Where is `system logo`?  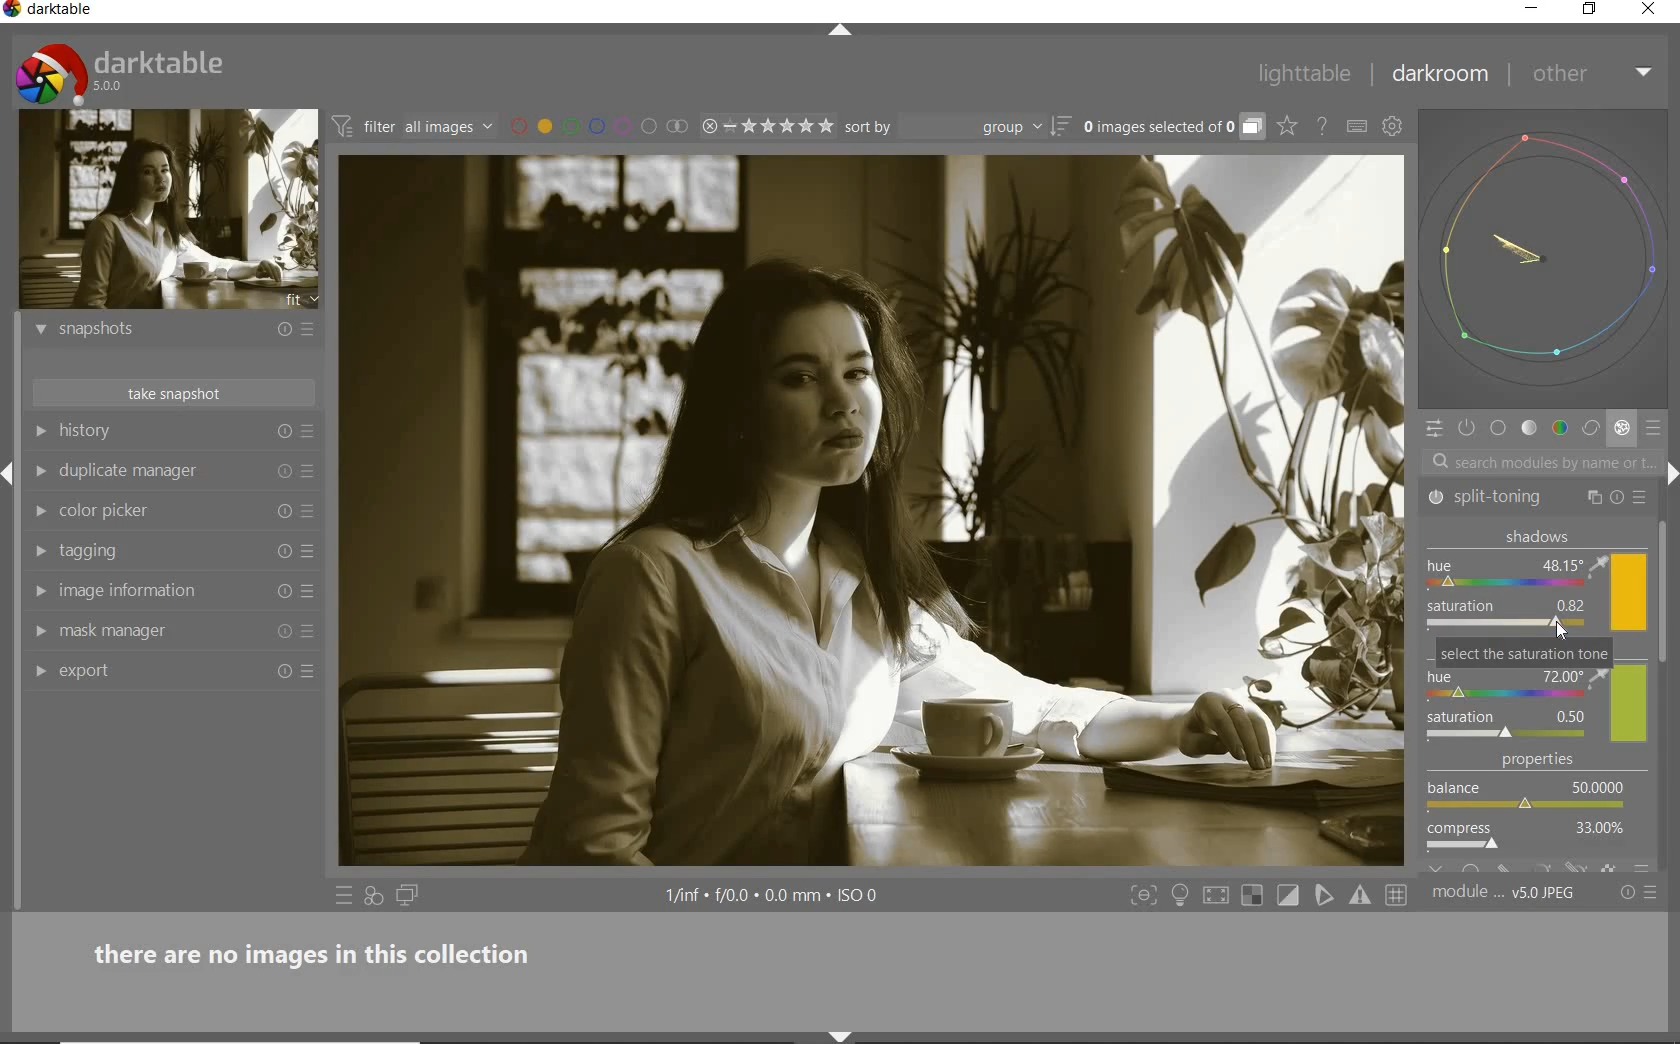
system logo is located at coordinates (121, 73).